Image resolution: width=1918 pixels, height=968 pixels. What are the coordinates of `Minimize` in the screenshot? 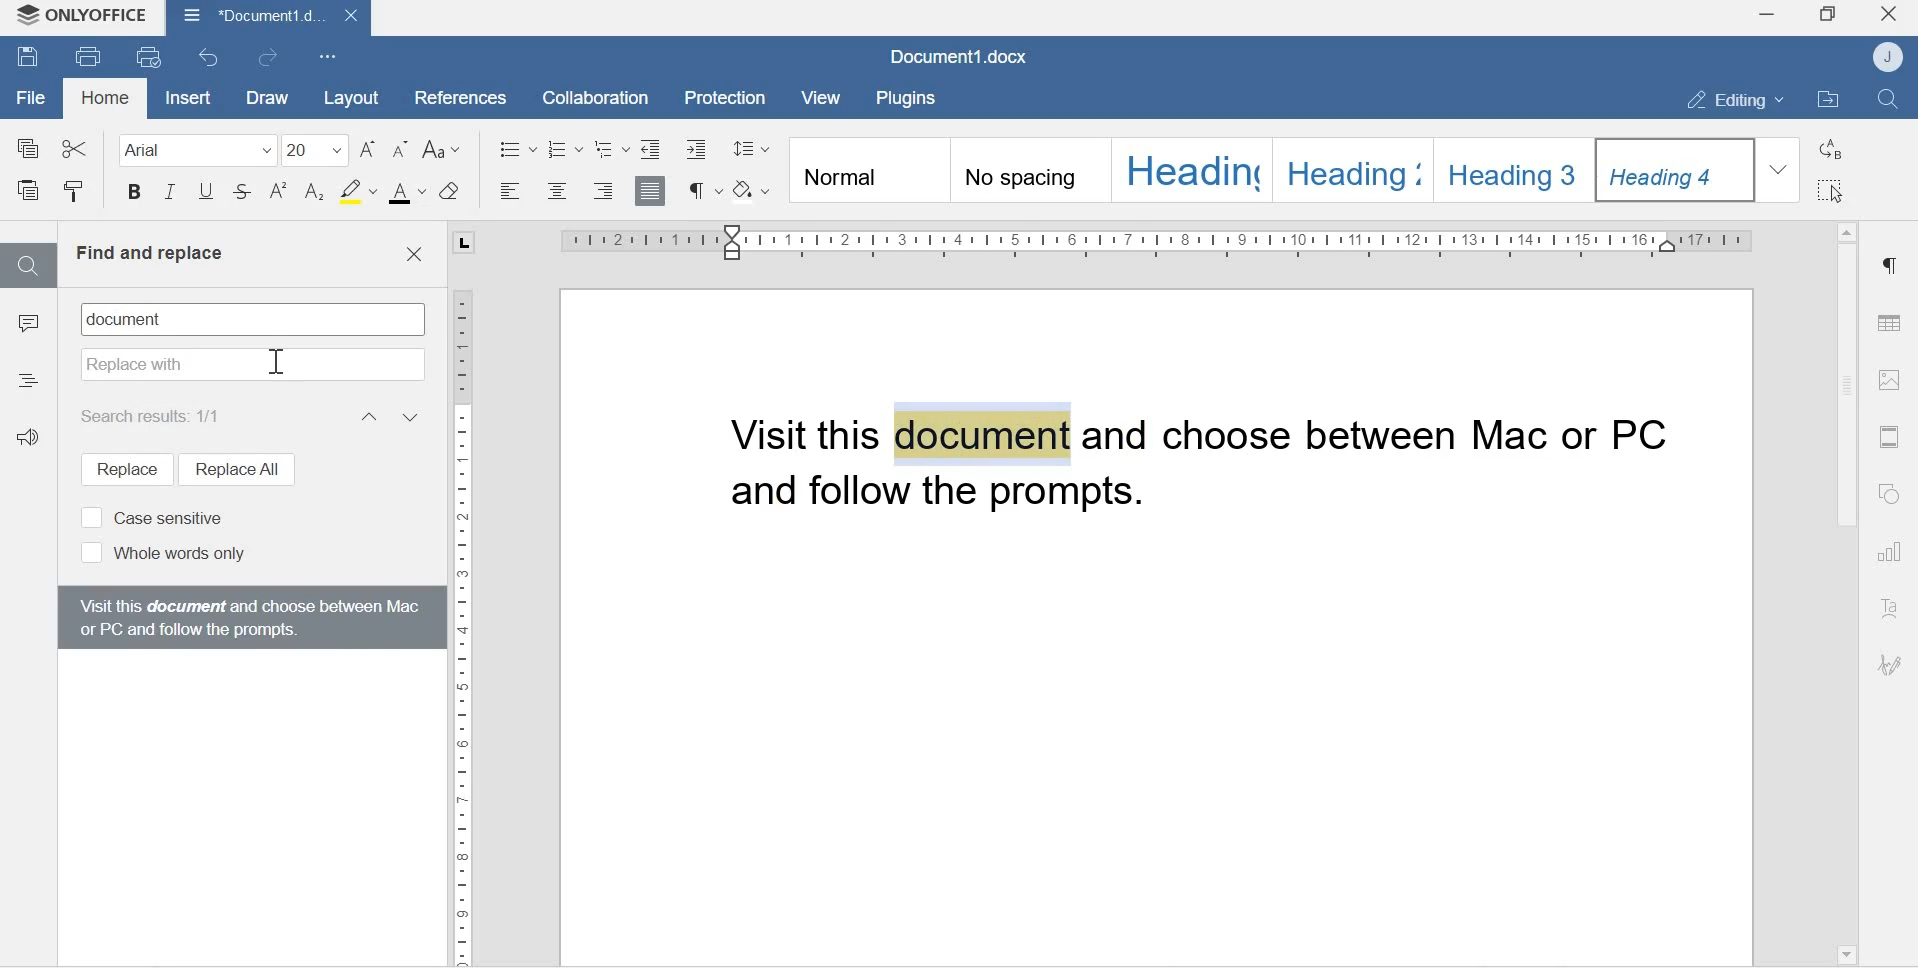 It's located at (1765, 17).